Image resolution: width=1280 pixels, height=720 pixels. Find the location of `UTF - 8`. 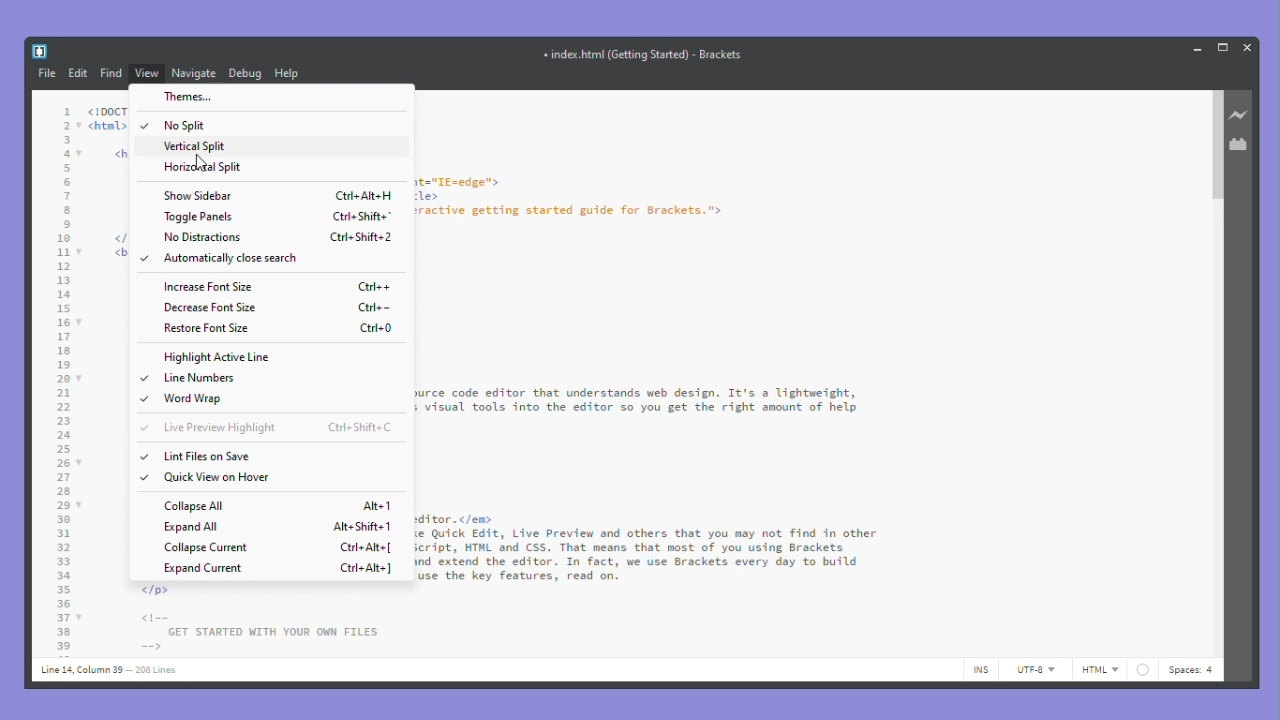

UTF - 8 is located at coordinates (1033, 670).